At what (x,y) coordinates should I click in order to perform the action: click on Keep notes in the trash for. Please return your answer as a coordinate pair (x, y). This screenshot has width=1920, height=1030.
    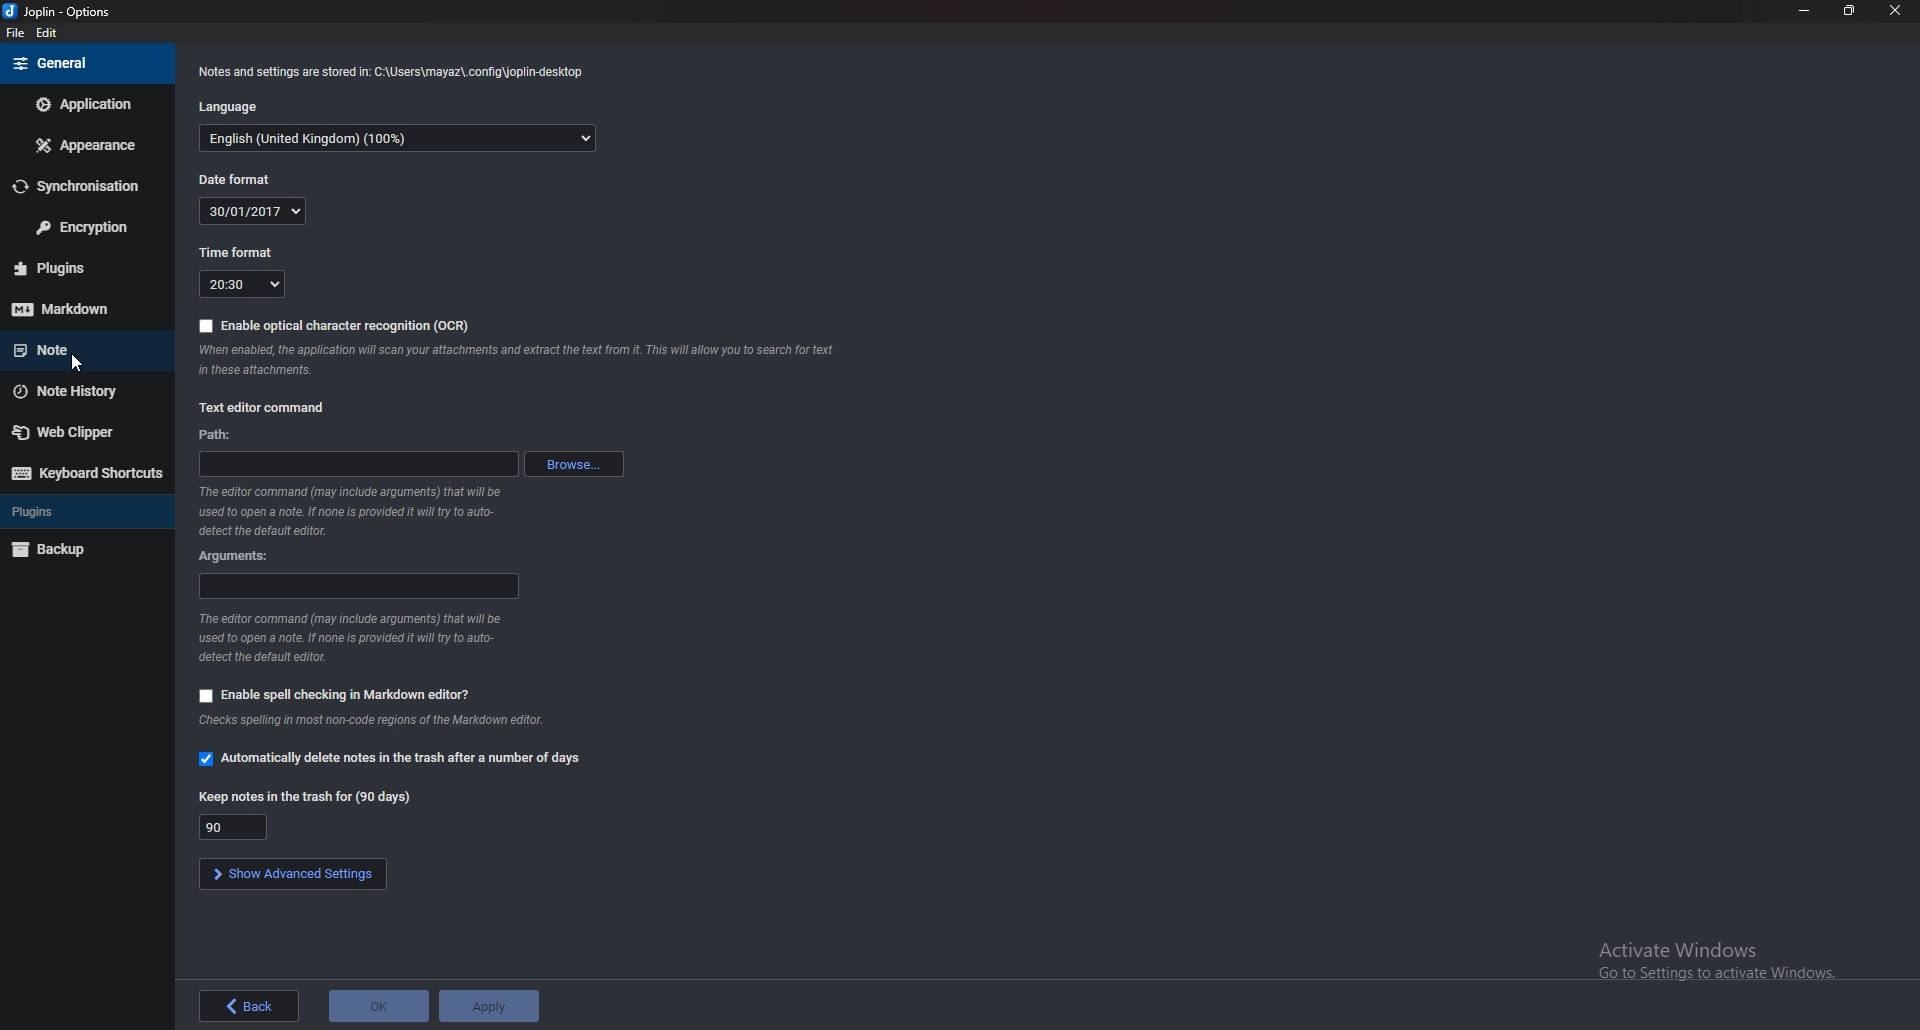
    Looking at the image, I should click on (241, 825).